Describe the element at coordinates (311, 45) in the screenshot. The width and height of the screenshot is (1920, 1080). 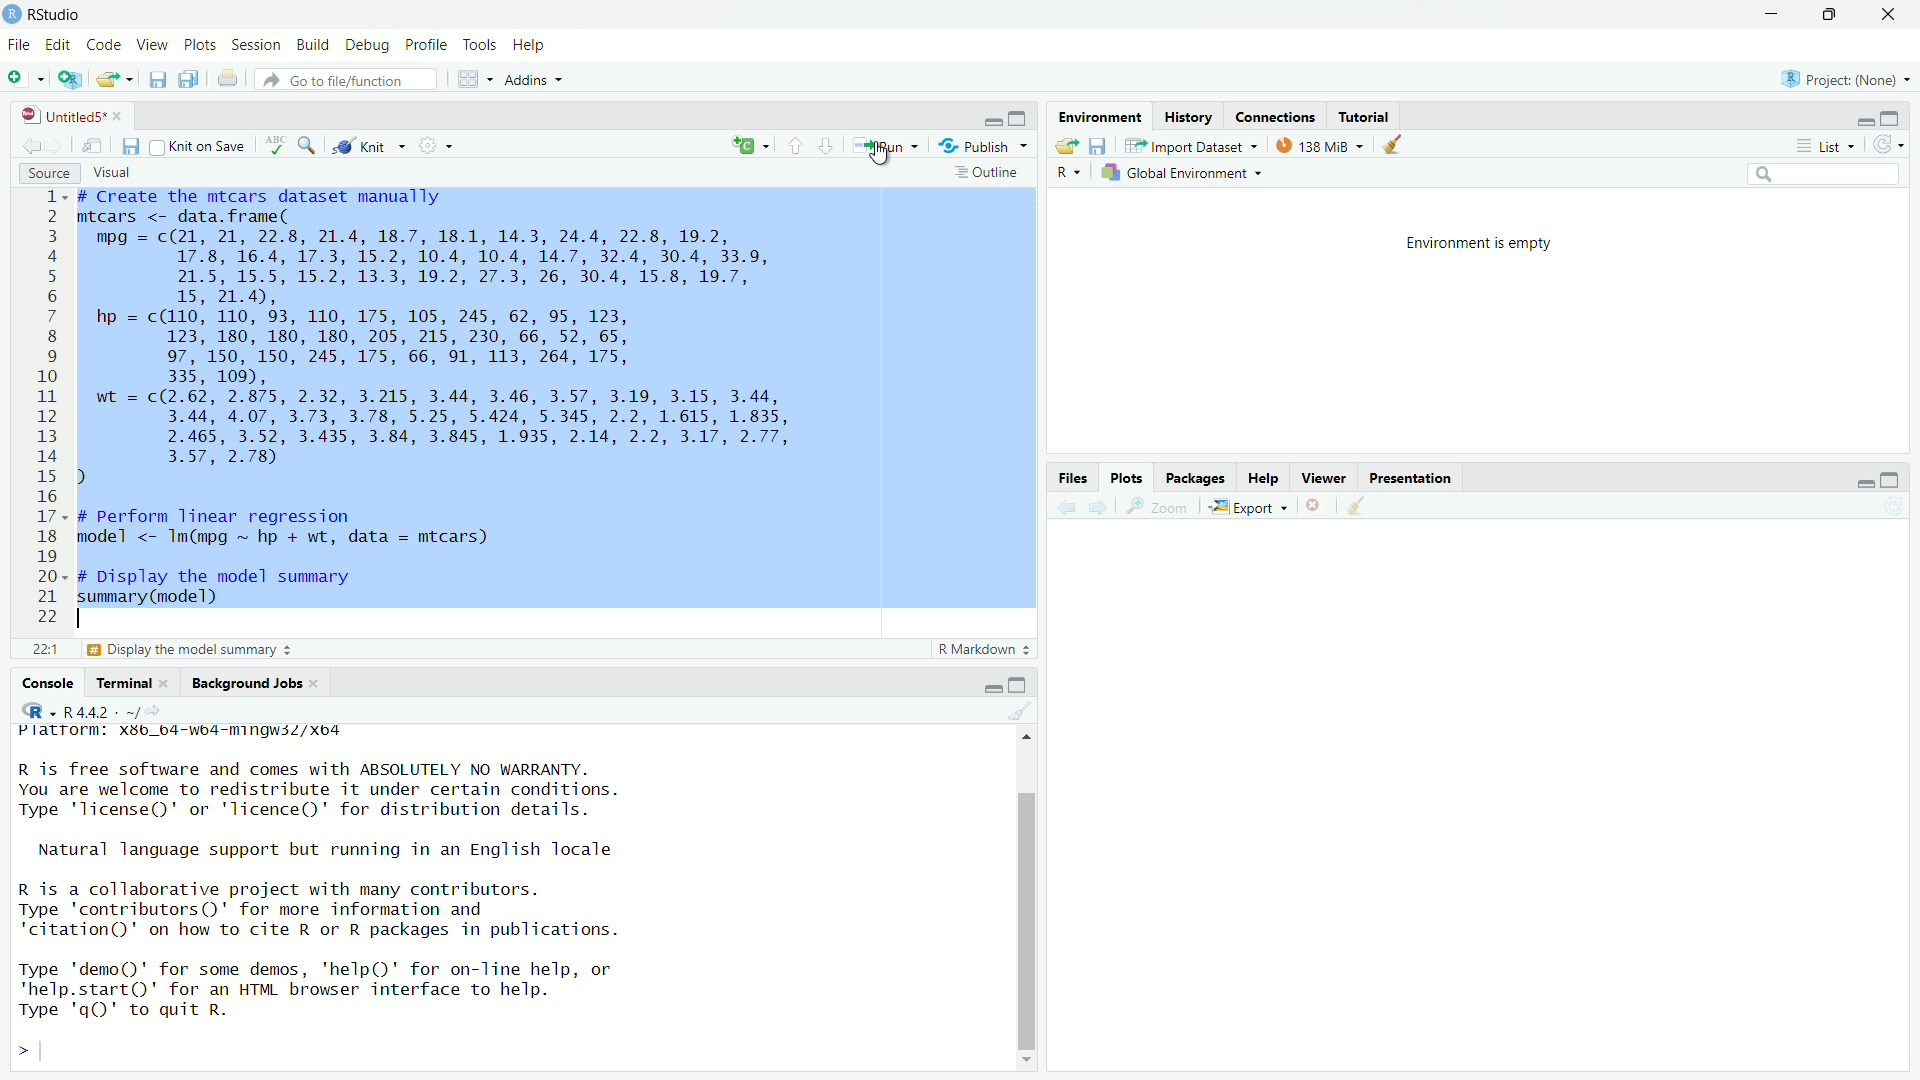
I see `build` at that location.